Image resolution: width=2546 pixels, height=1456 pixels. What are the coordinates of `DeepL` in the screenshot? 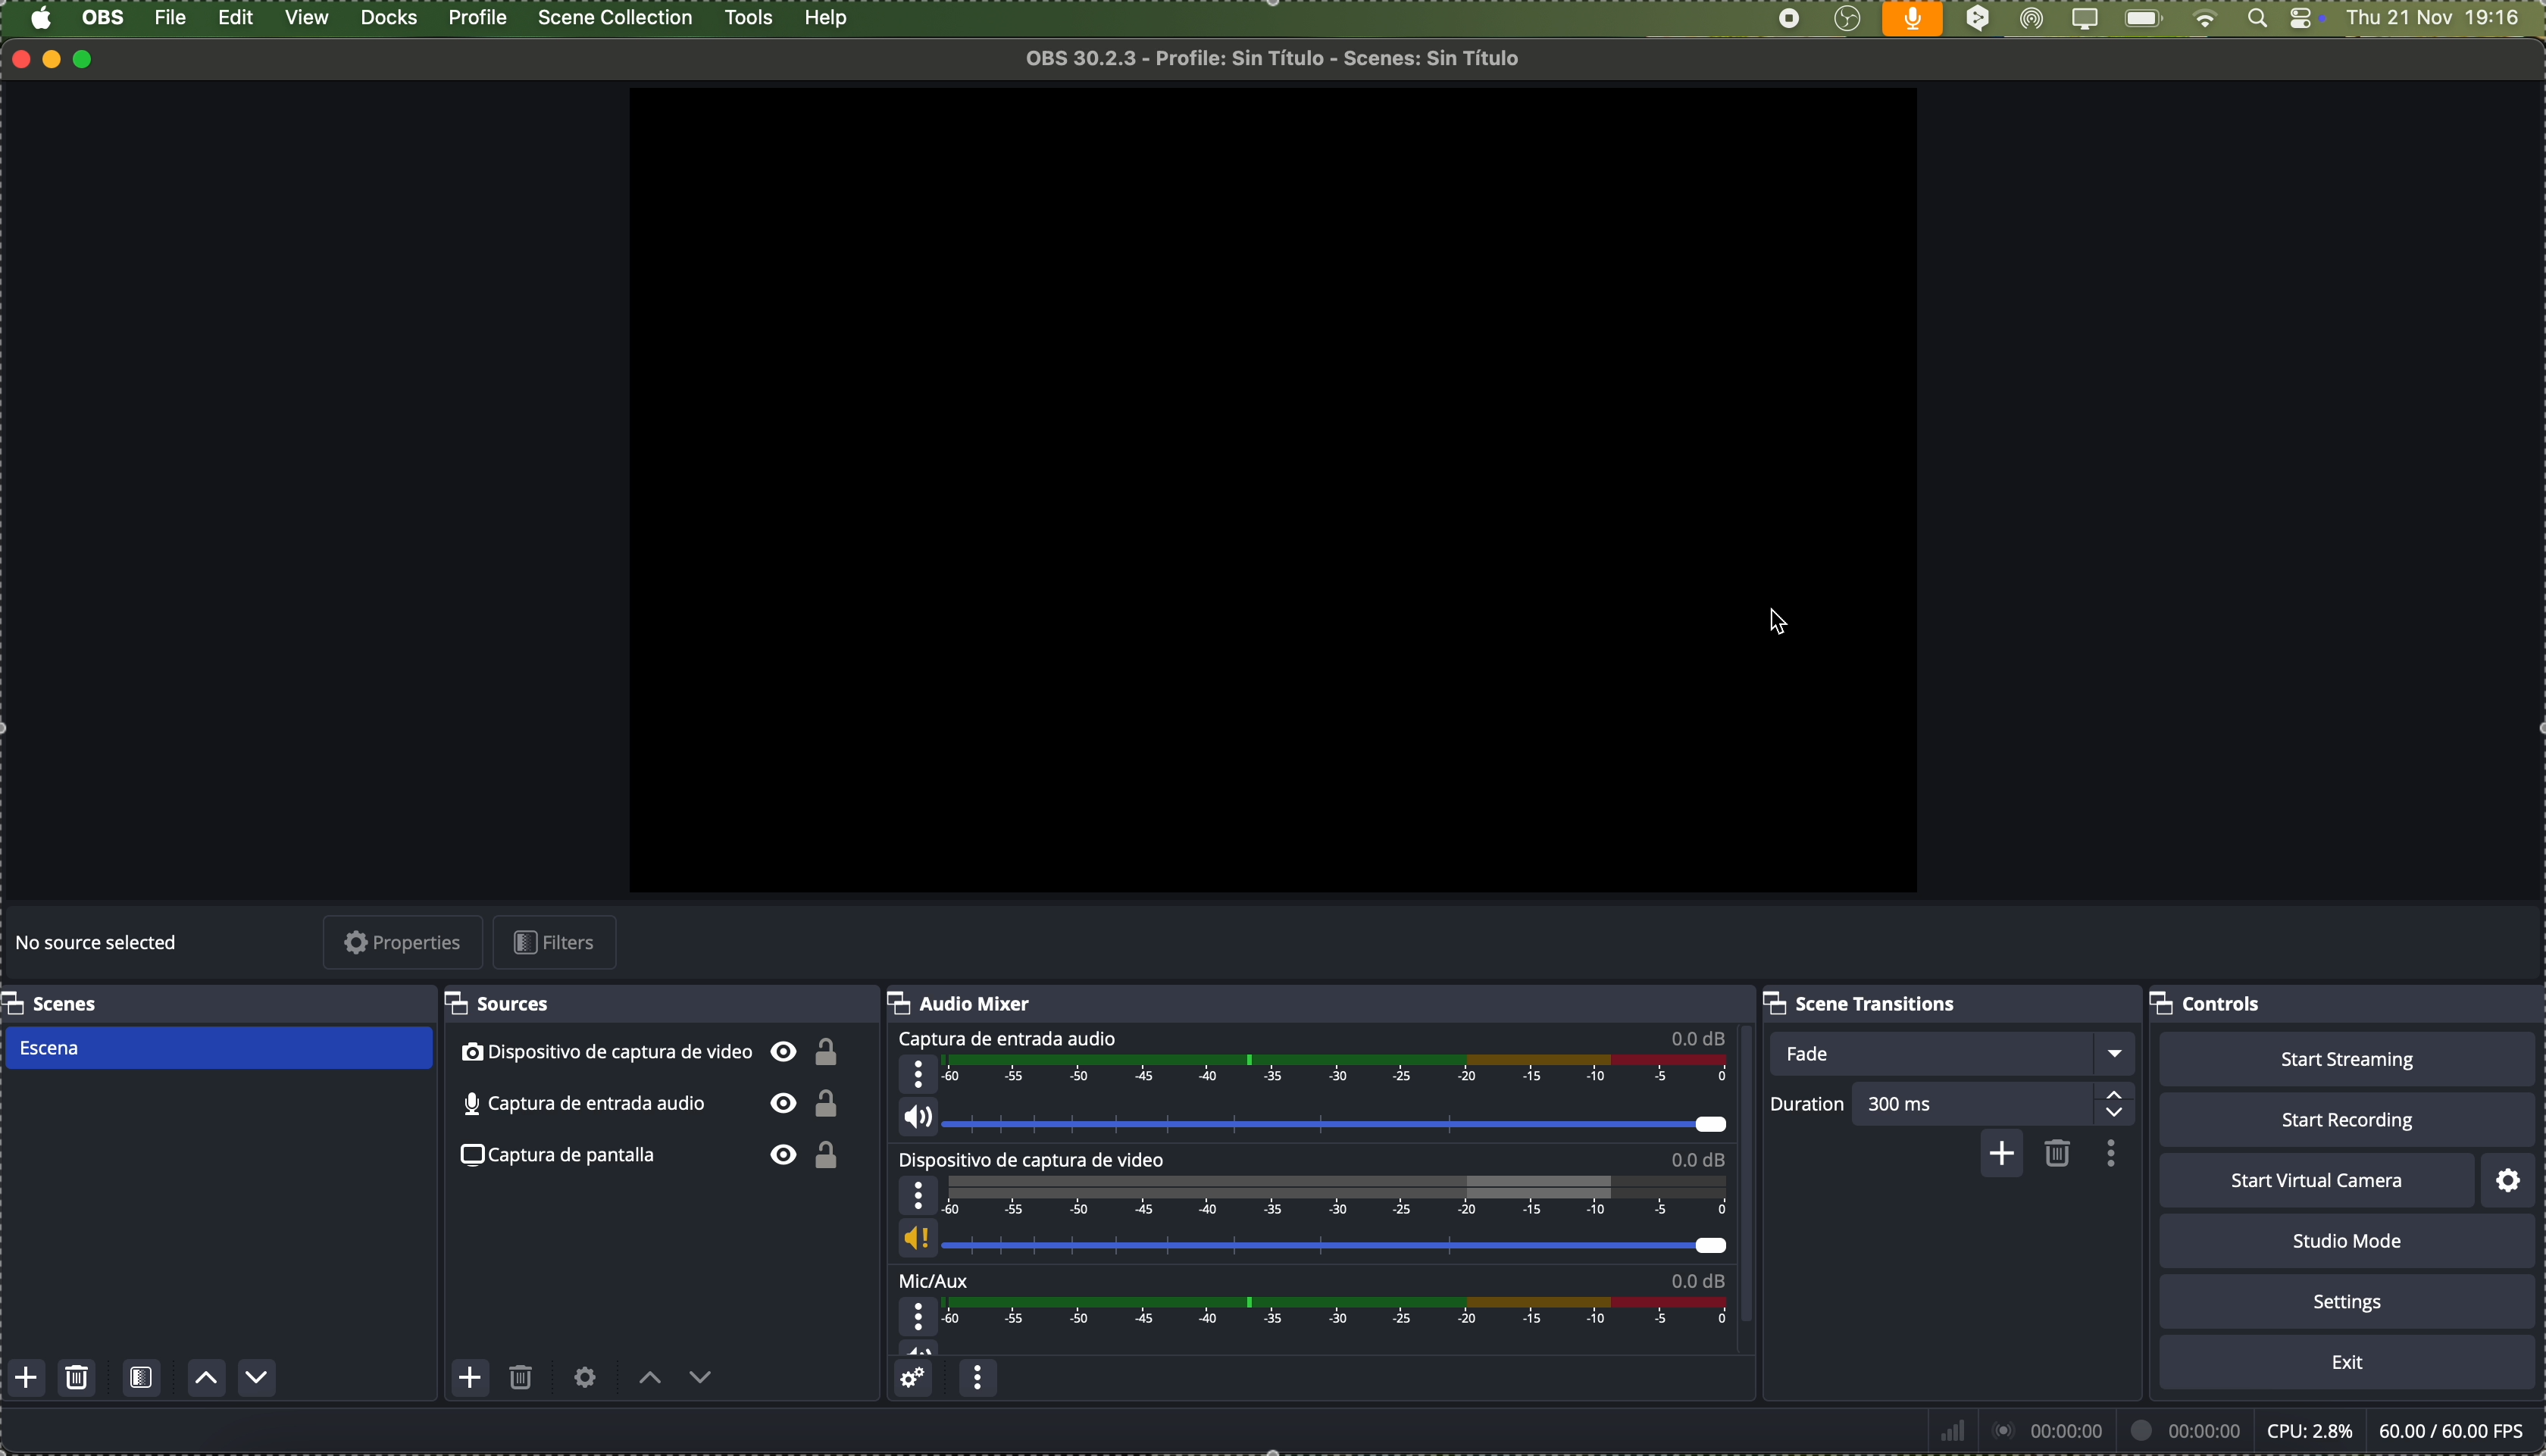 It's located at (1979, 20).